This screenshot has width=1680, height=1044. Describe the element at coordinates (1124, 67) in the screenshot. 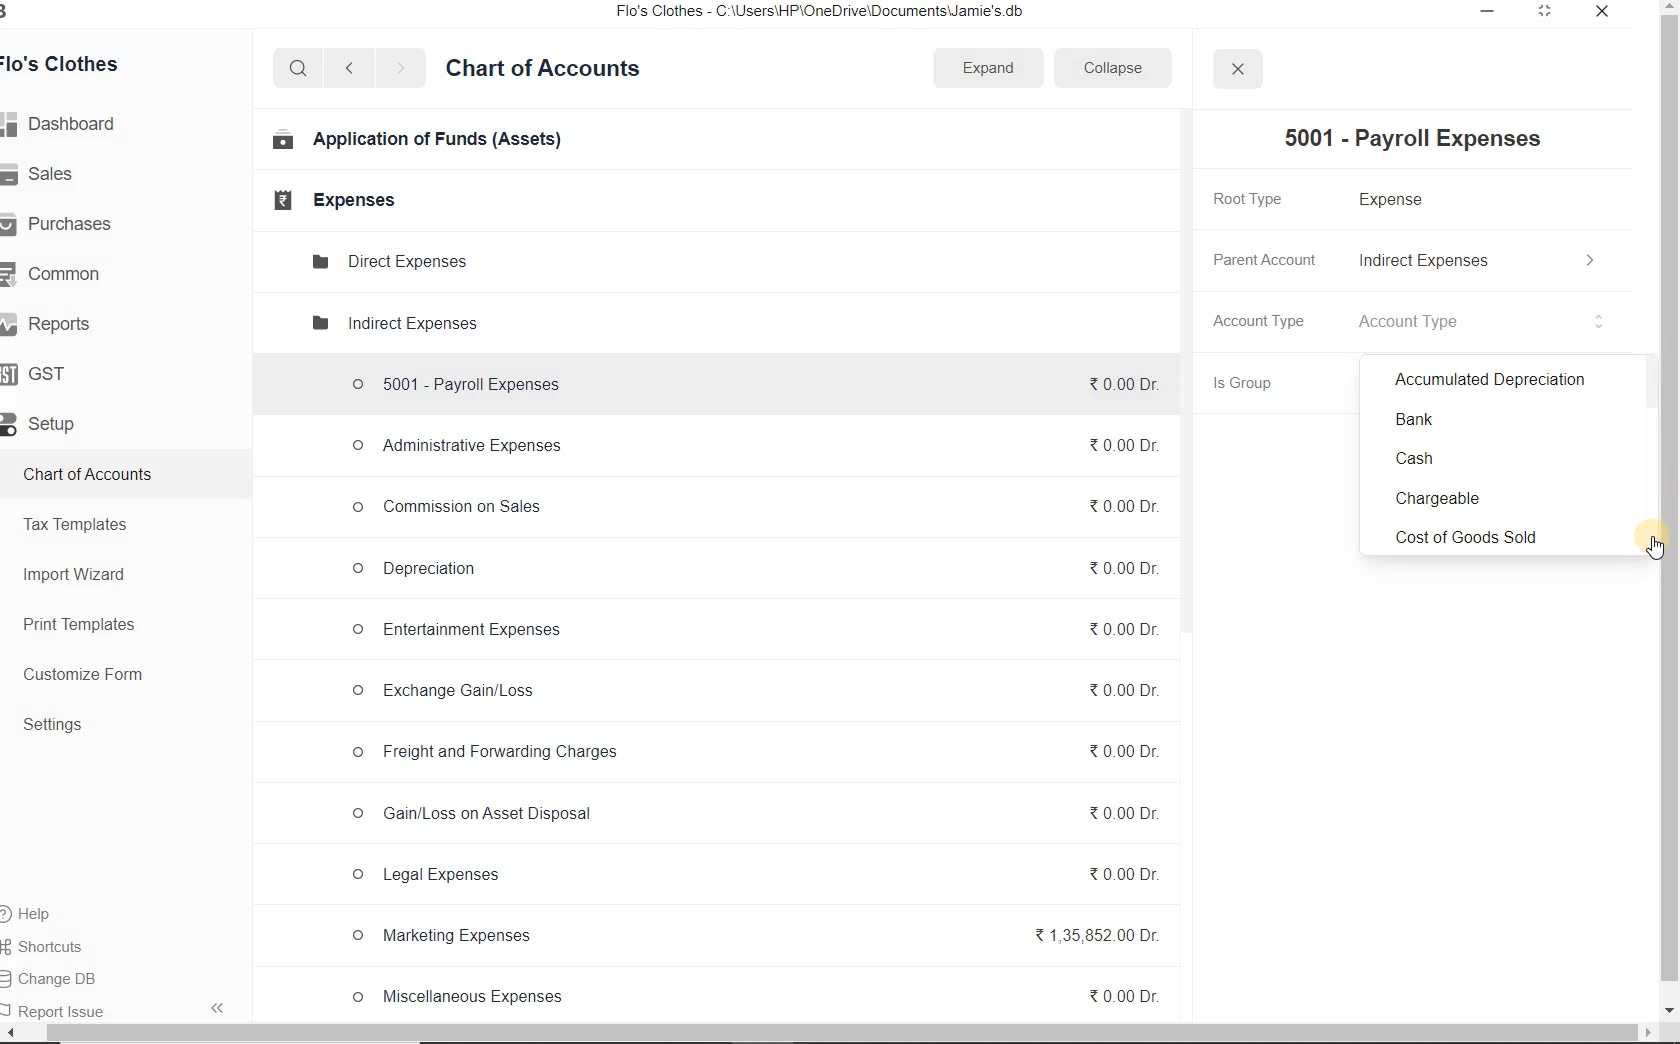

I see `Collapse` at that location.